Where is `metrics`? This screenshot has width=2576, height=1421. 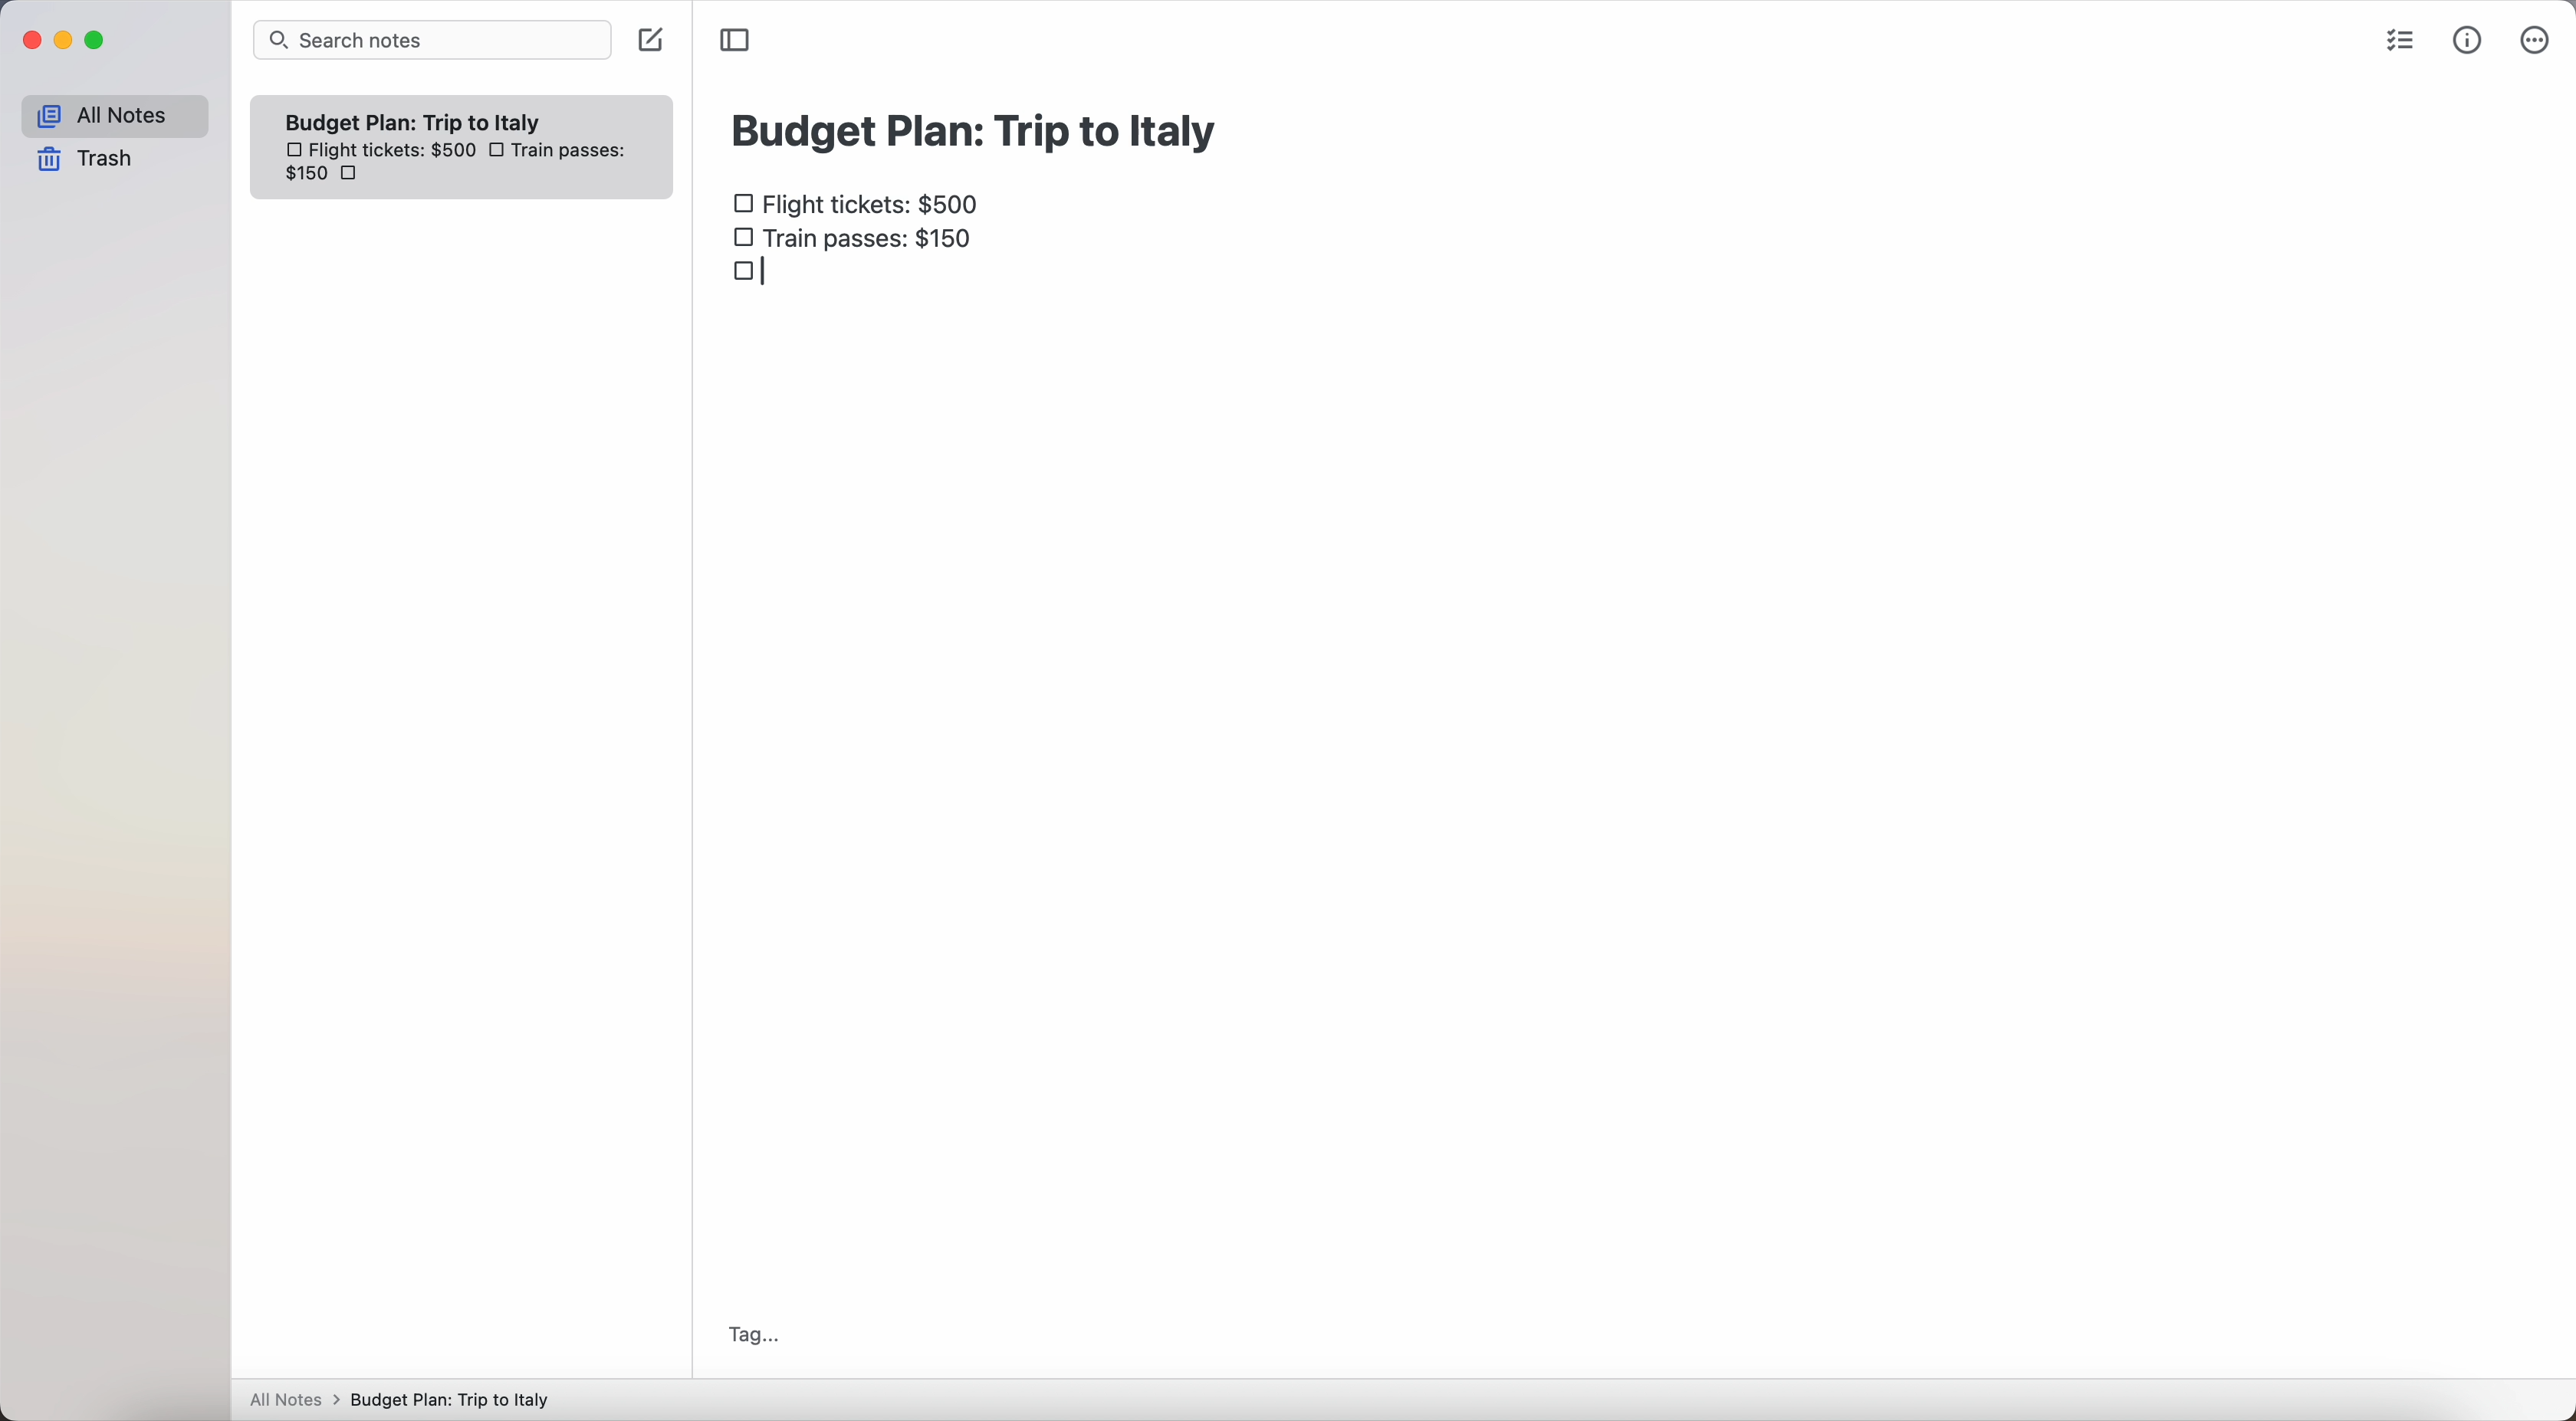
metrics is located at coordinates (2468, 43).